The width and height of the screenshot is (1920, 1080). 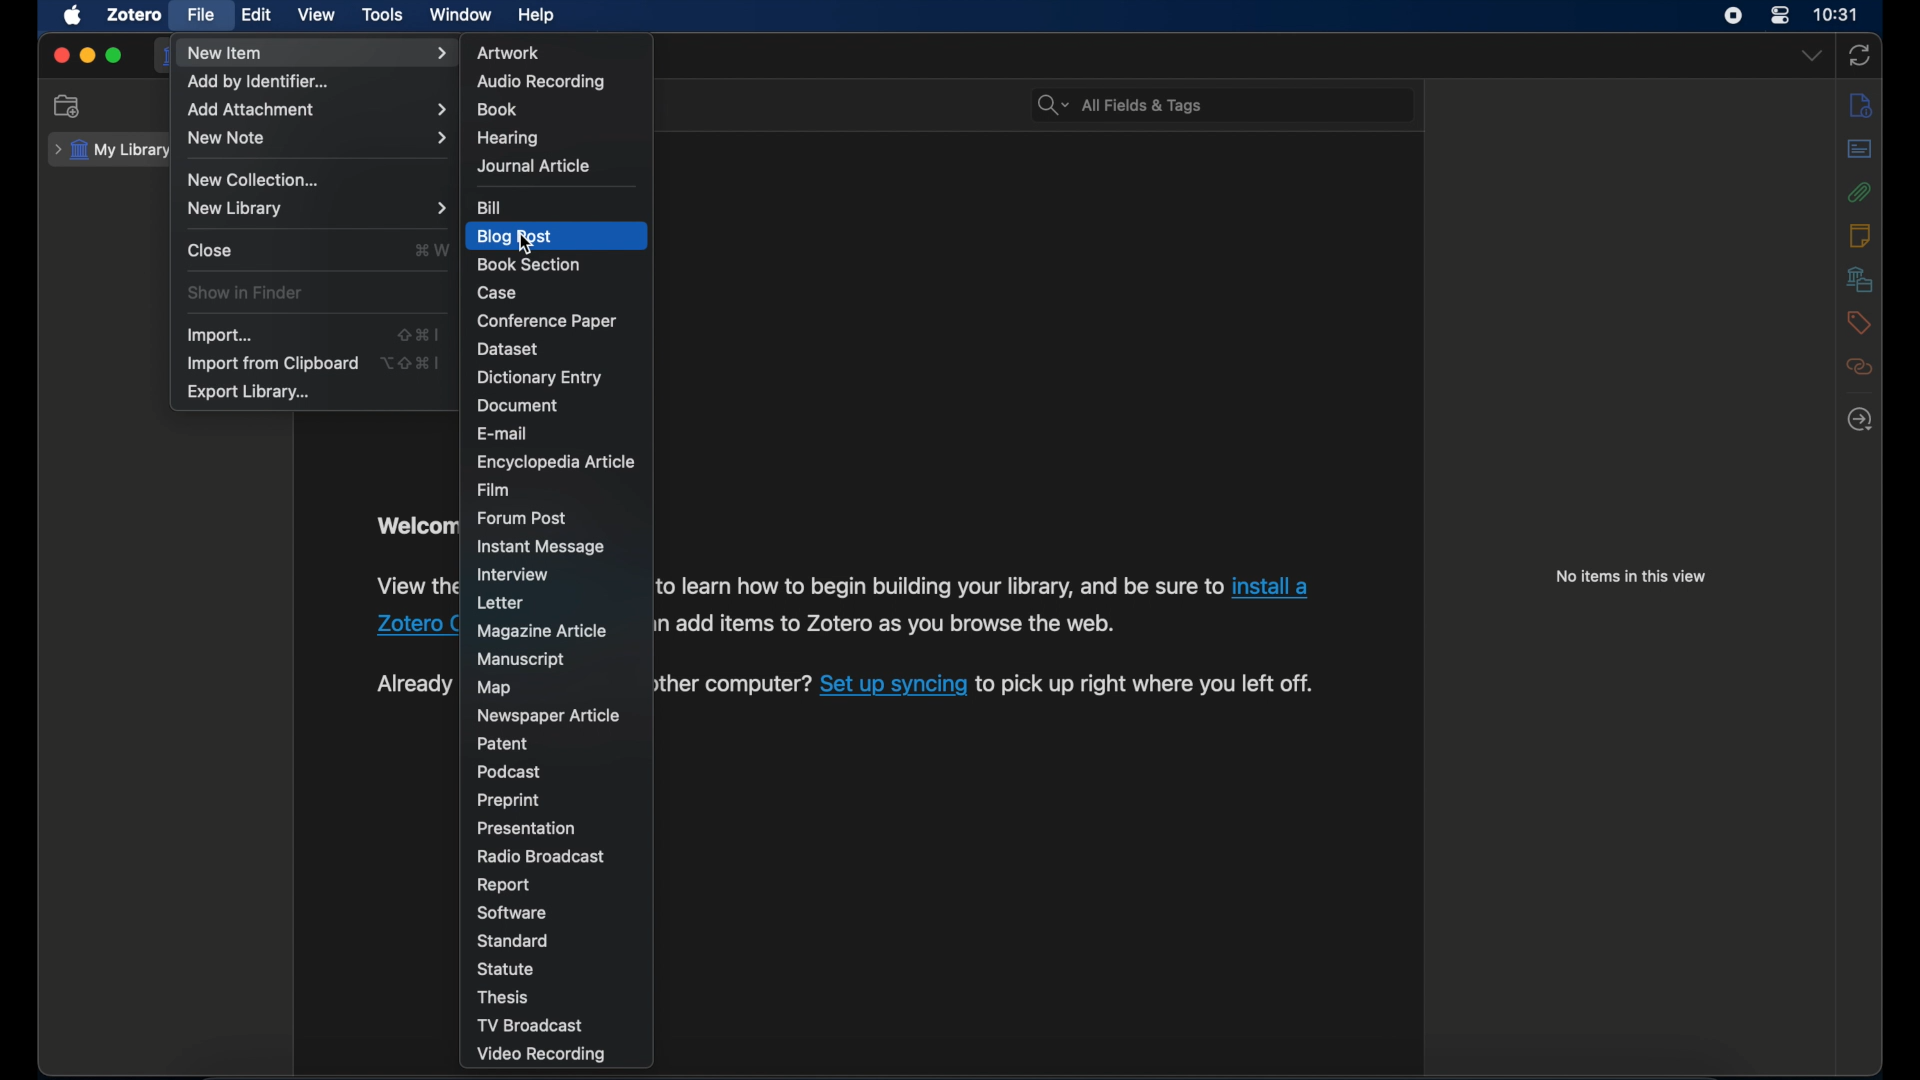 I want to click on interview, so click(x=511, y=575).